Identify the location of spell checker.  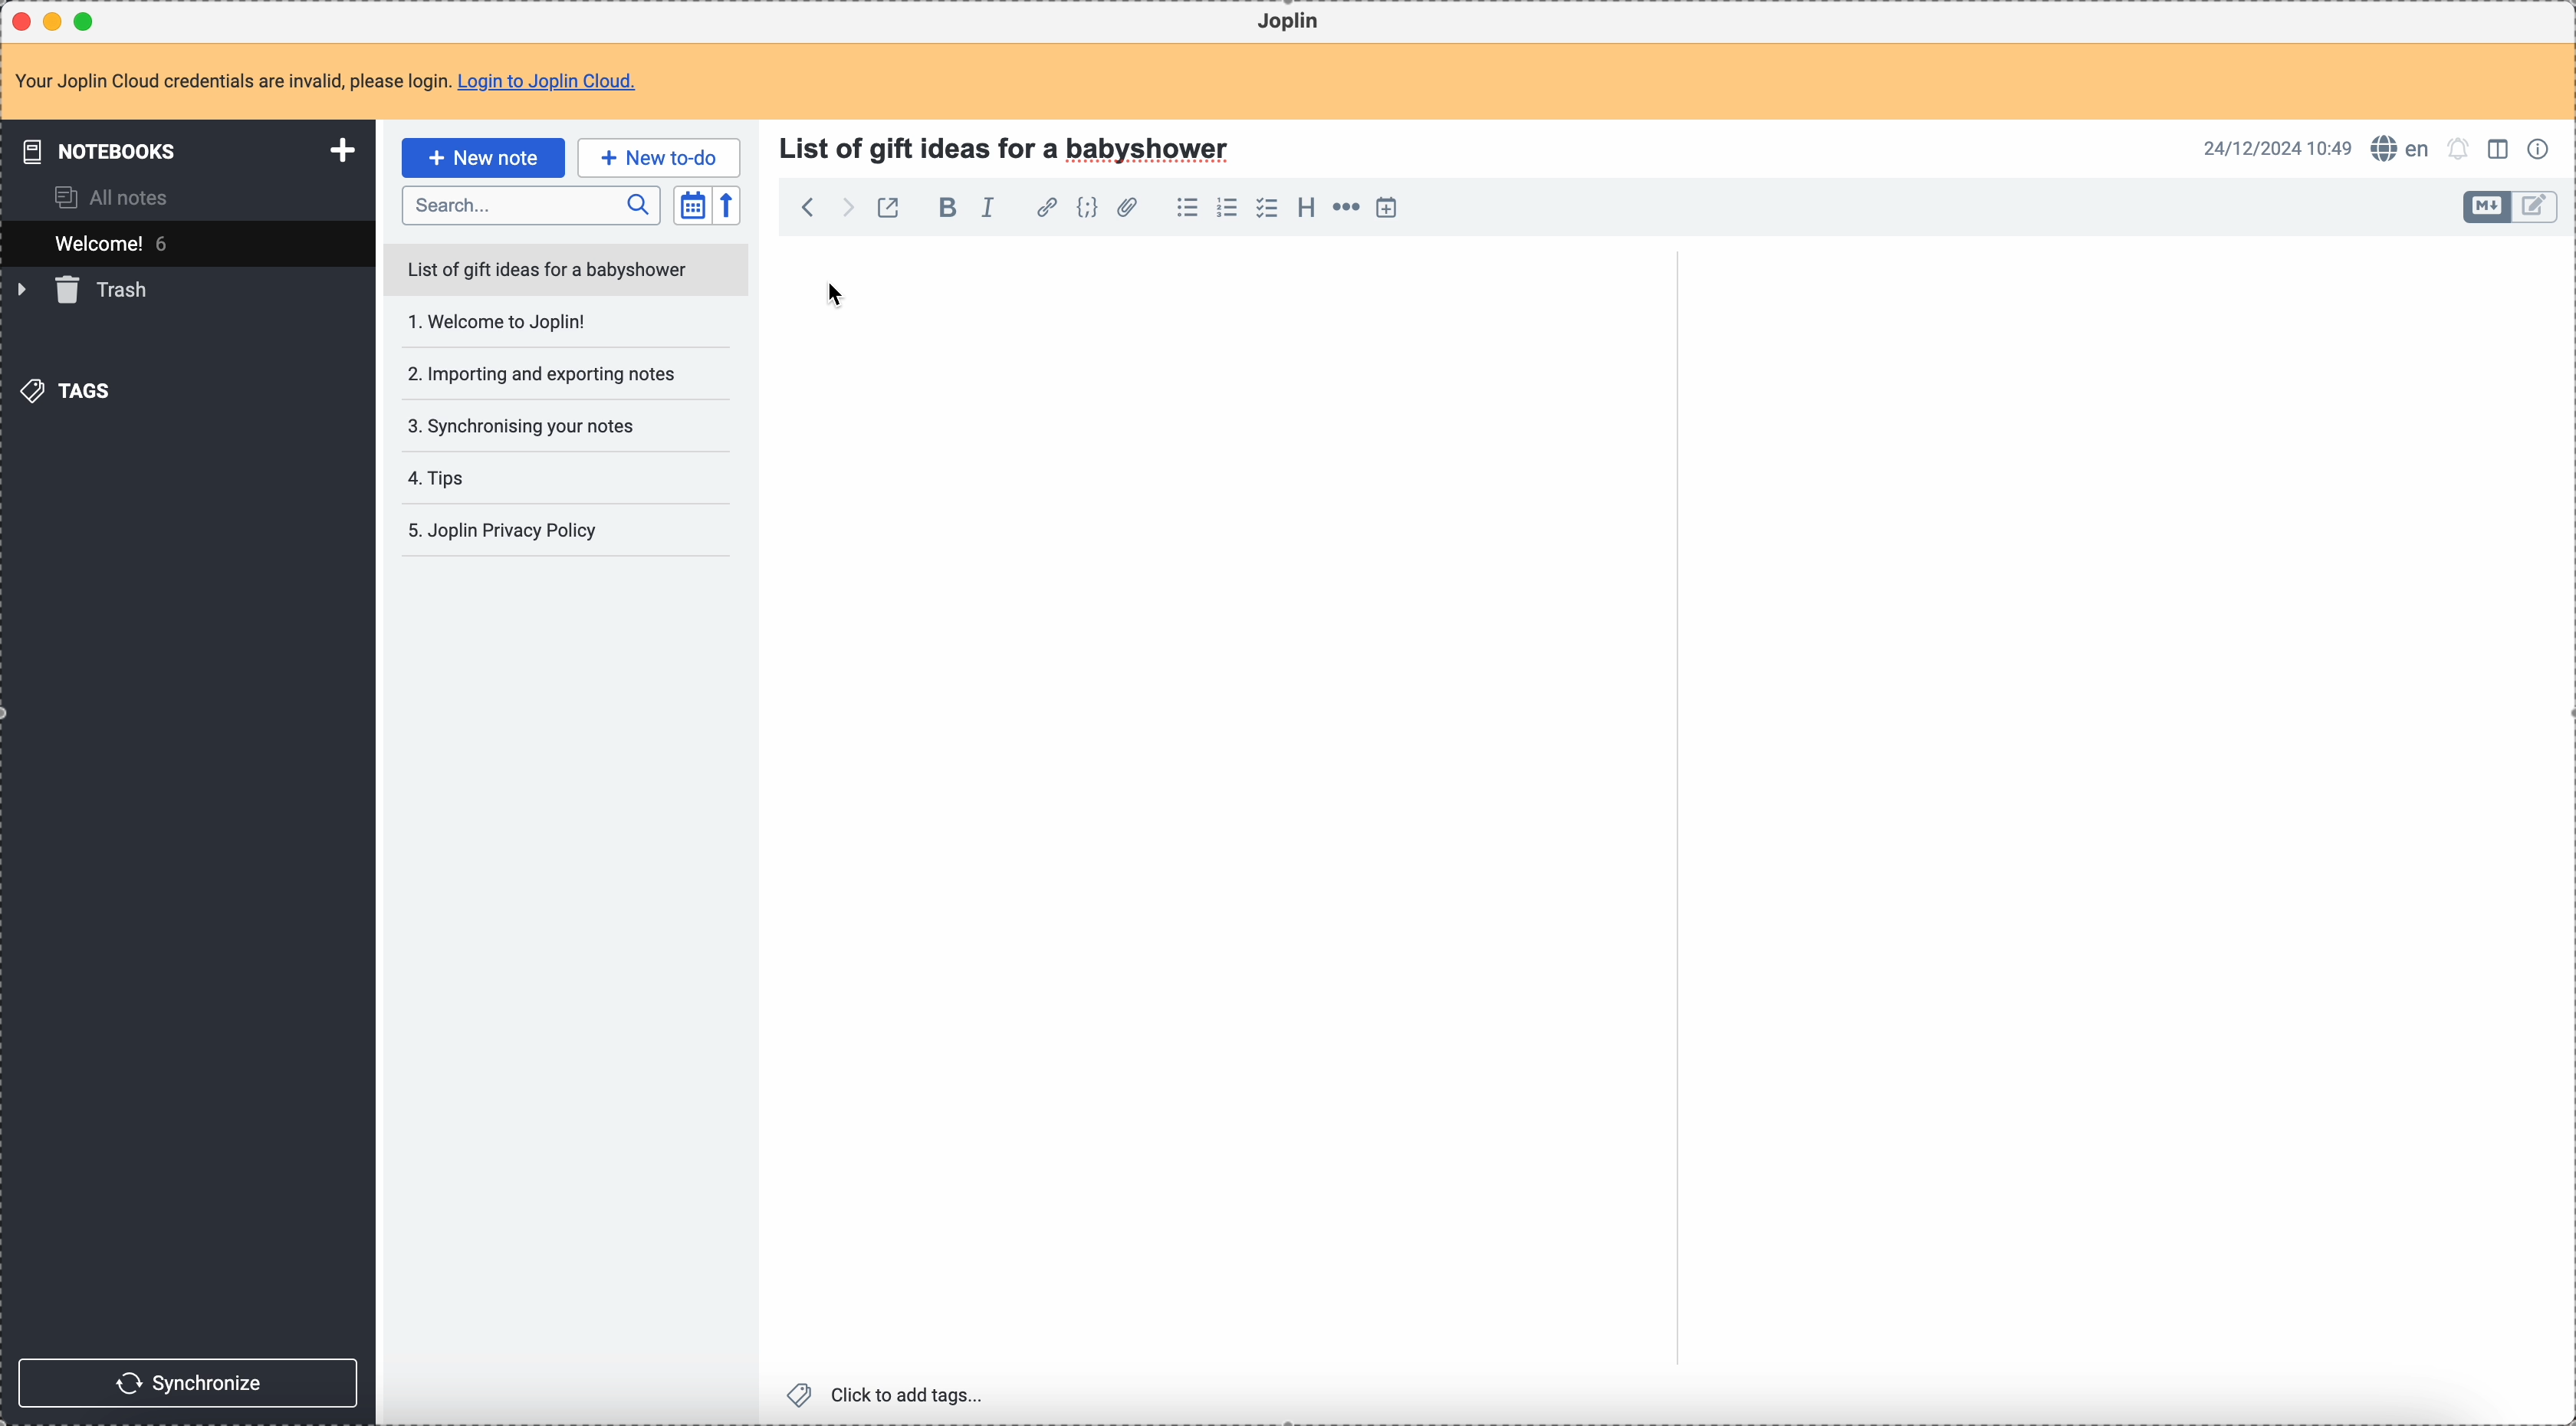
(2402, 150).